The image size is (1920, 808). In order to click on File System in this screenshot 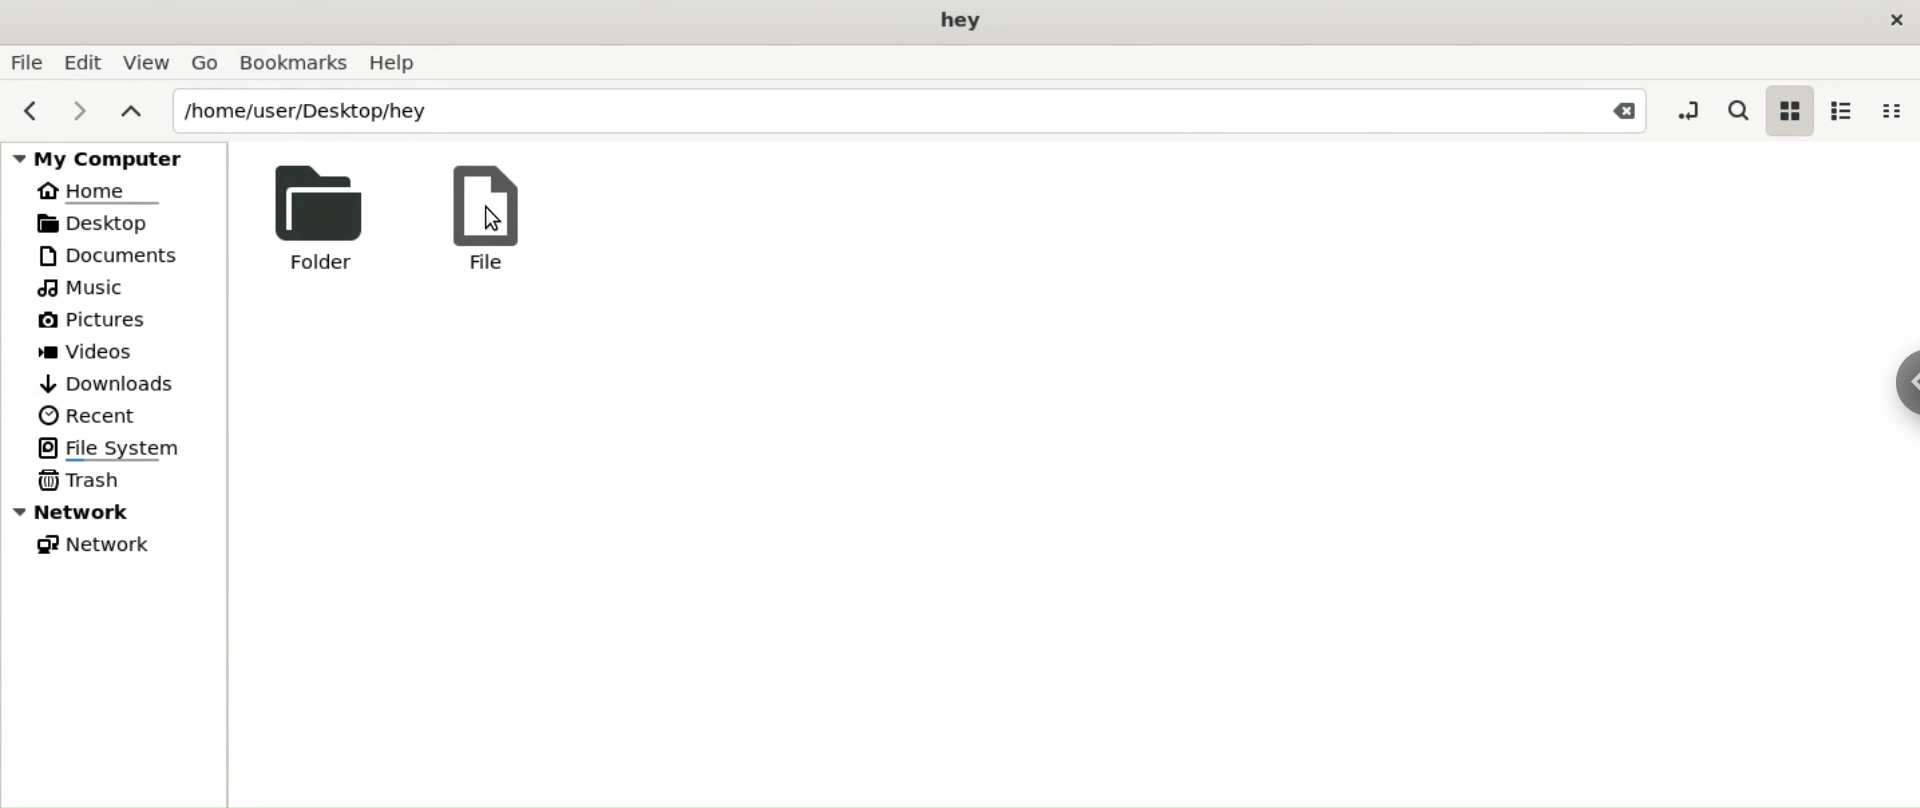, I will do `click(122, 446)`.